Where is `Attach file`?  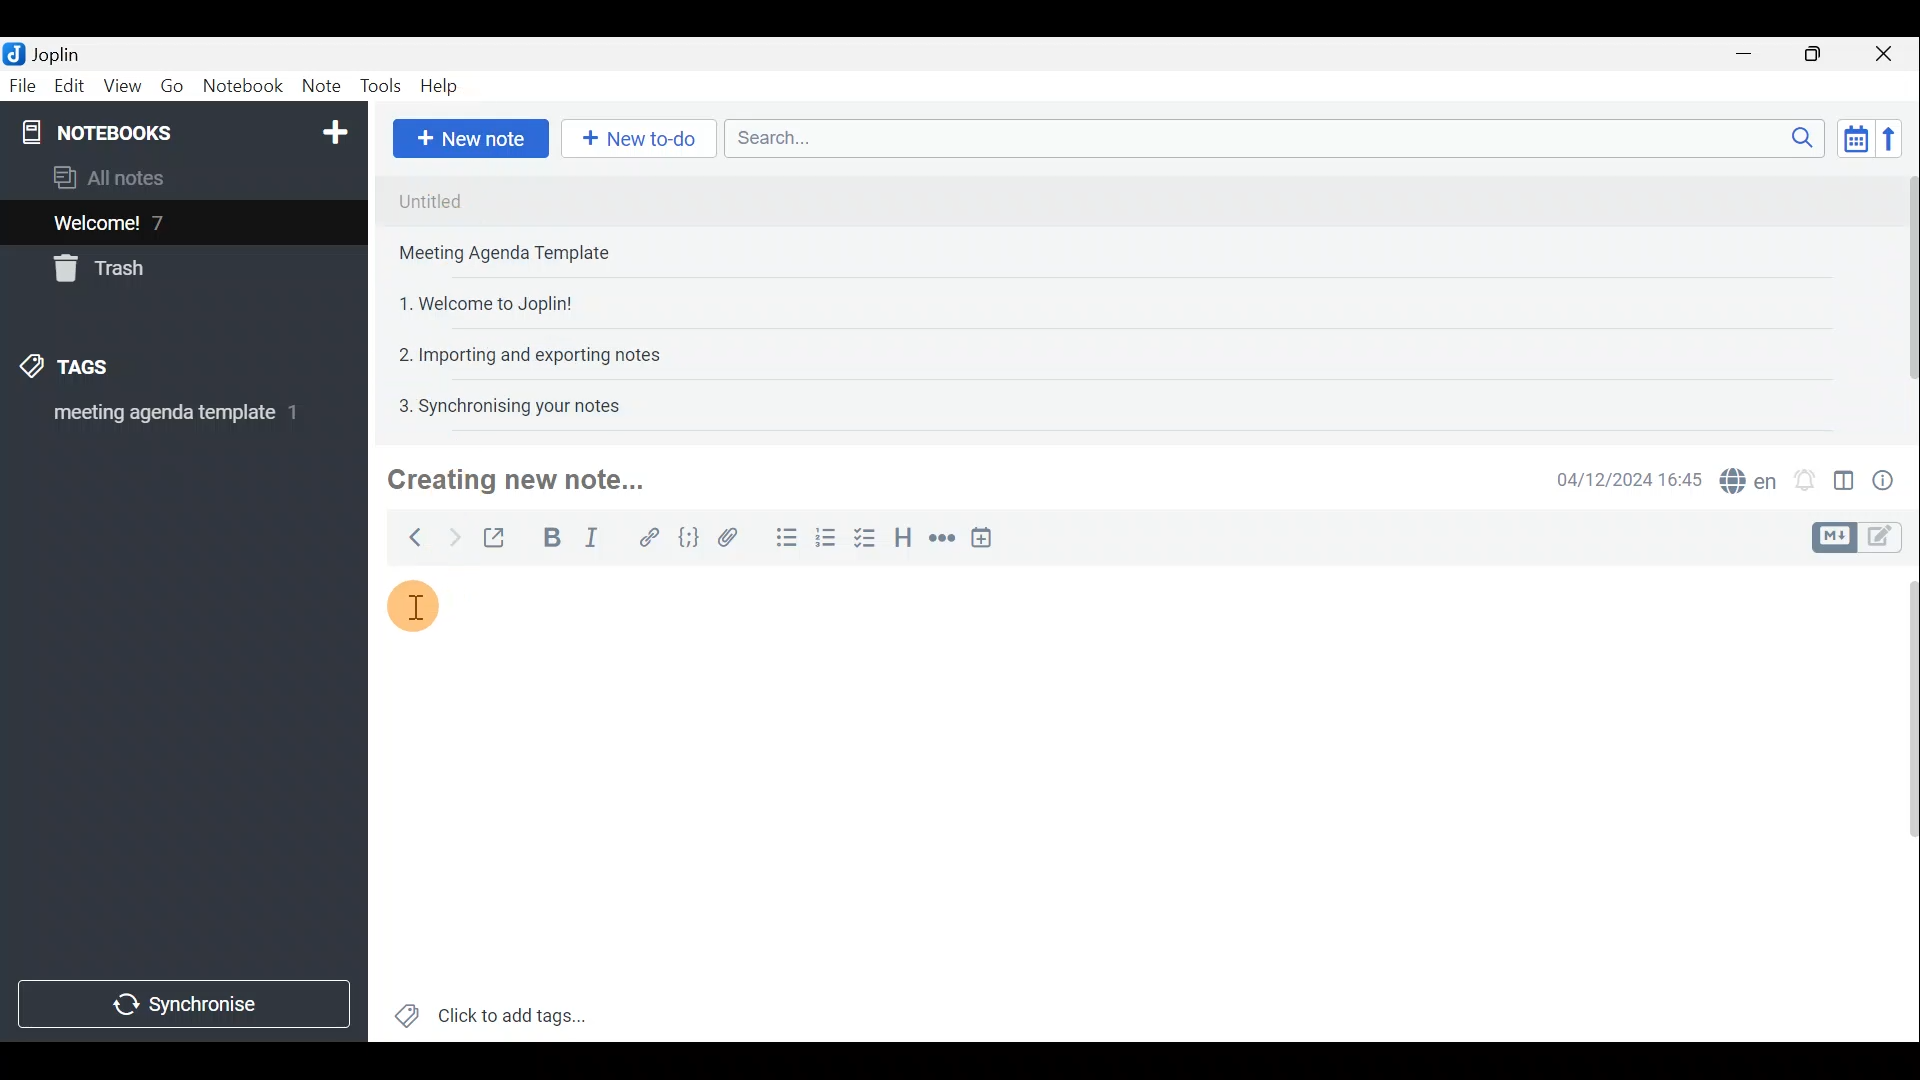
Attach file is located at coordinates (728, 536).